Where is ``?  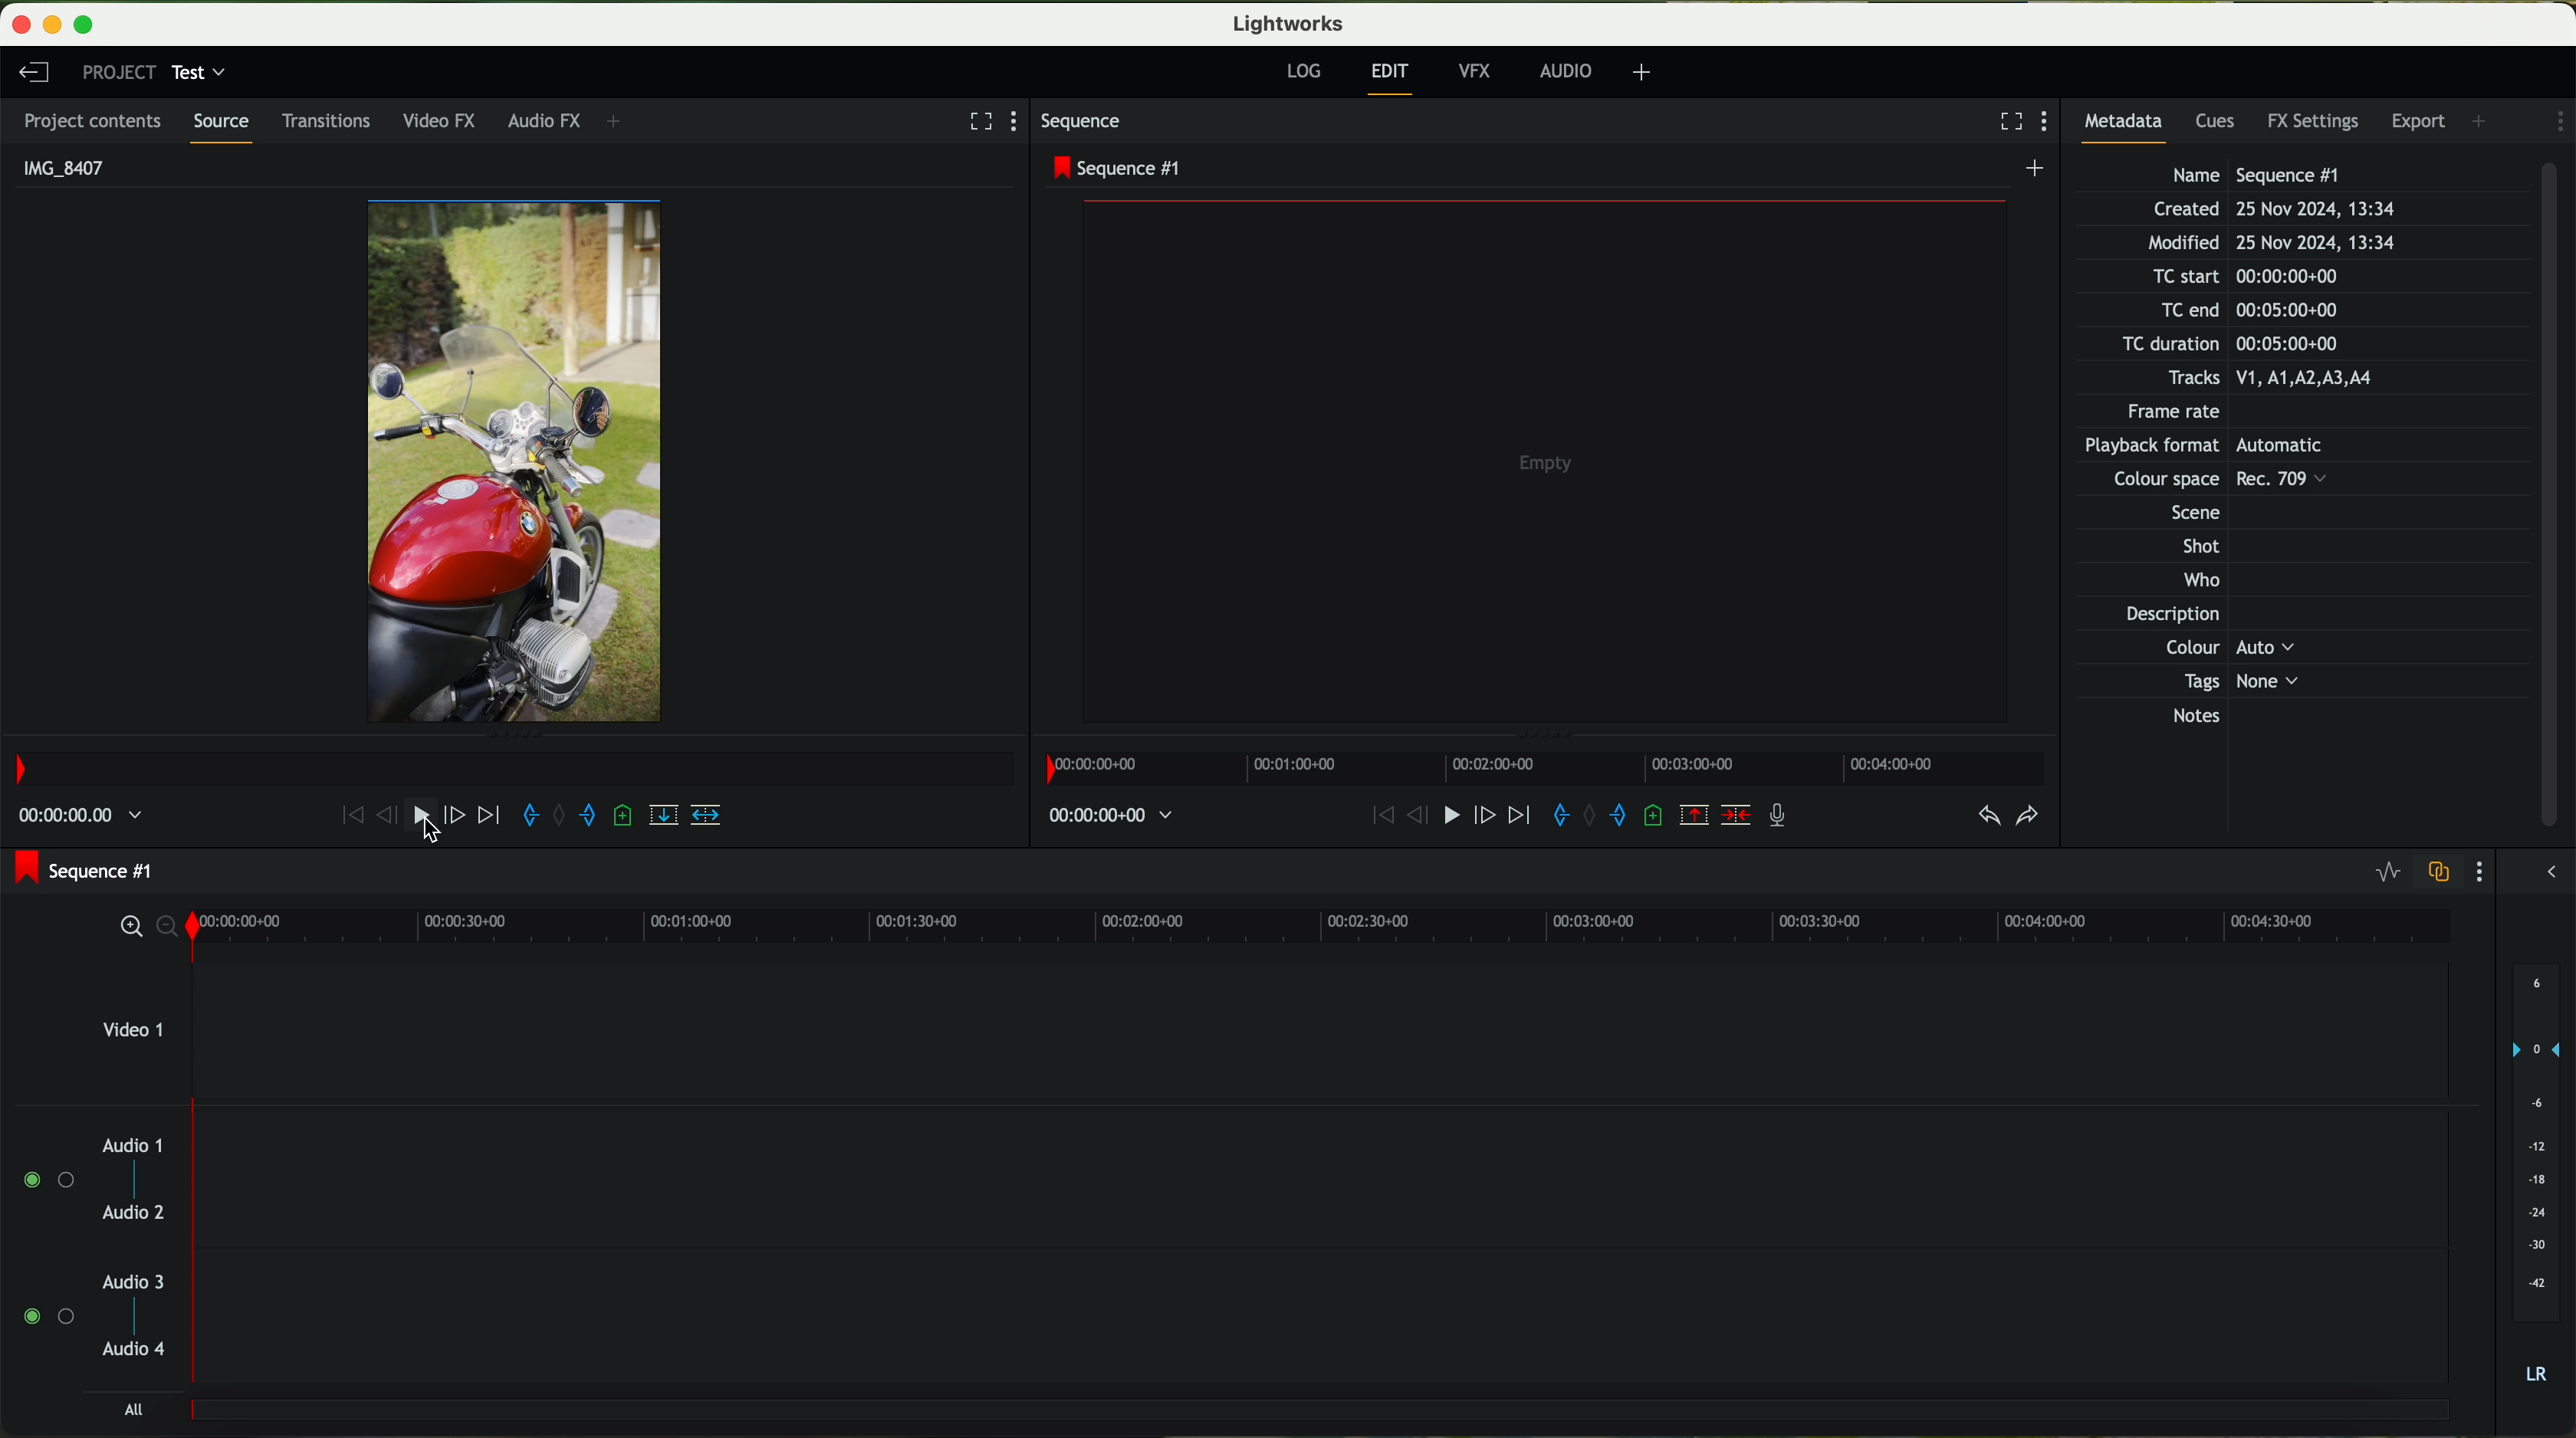  is located at coordinates (2222, 447).